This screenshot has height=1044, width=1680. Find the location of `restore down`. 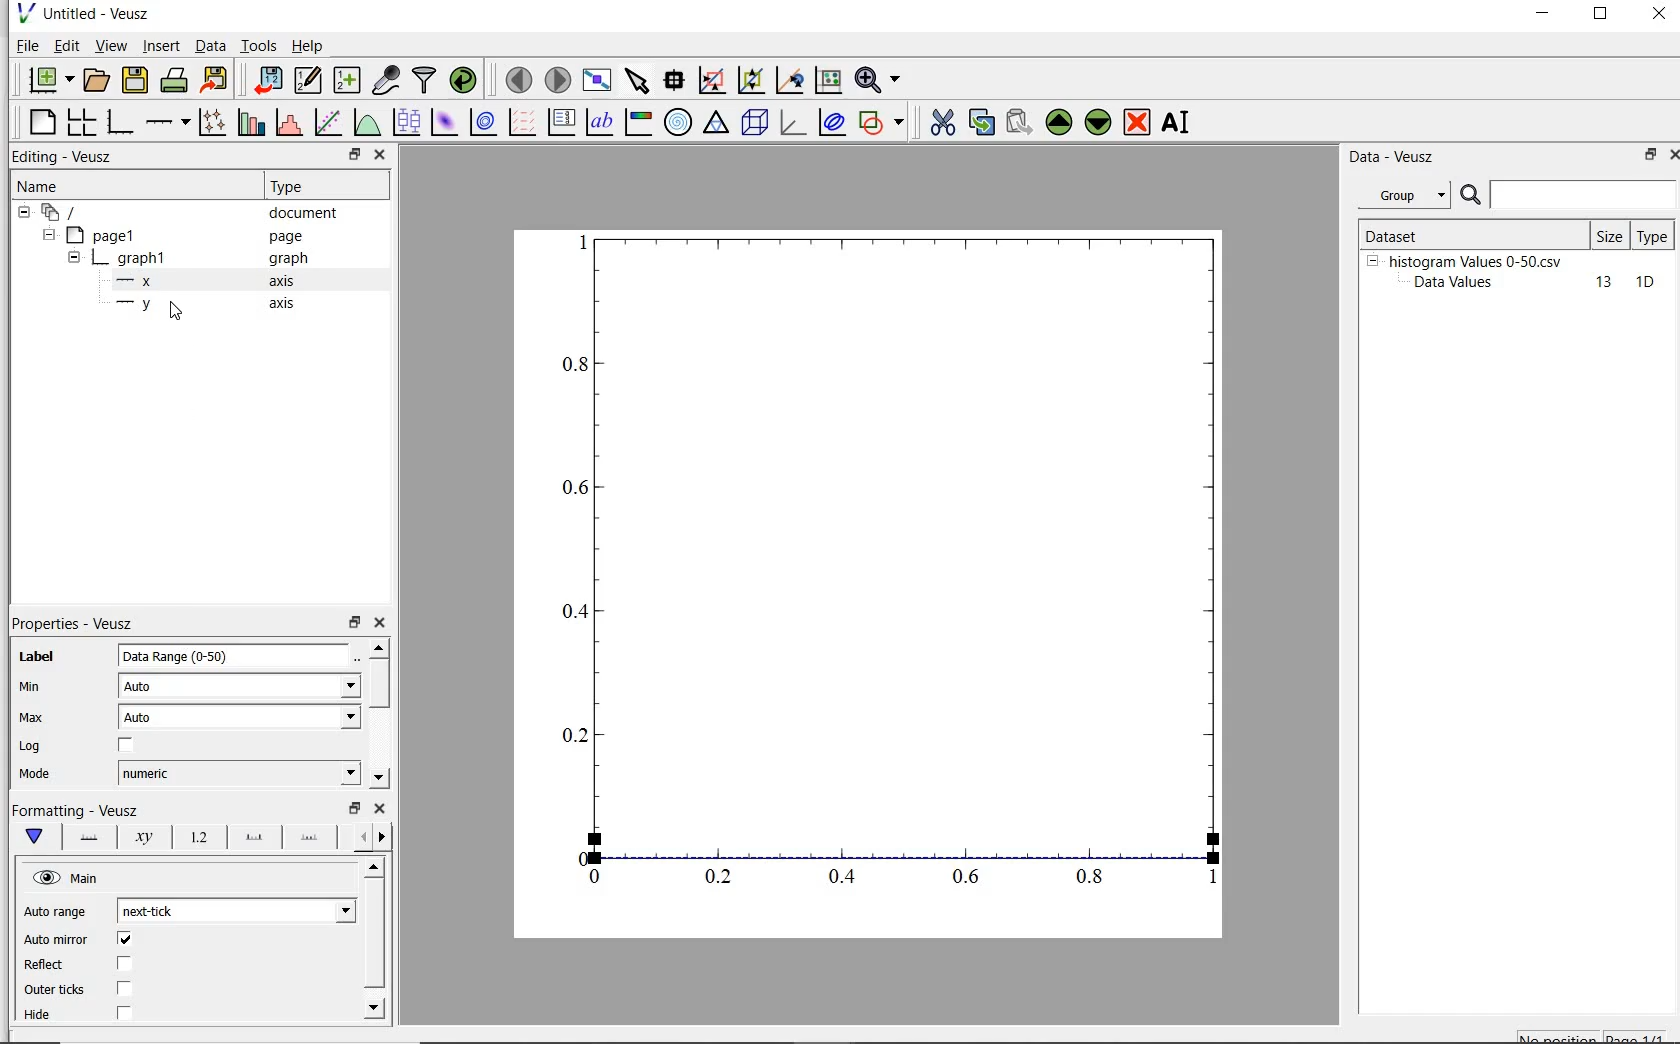

restore down is located at coordinates (355, 623).